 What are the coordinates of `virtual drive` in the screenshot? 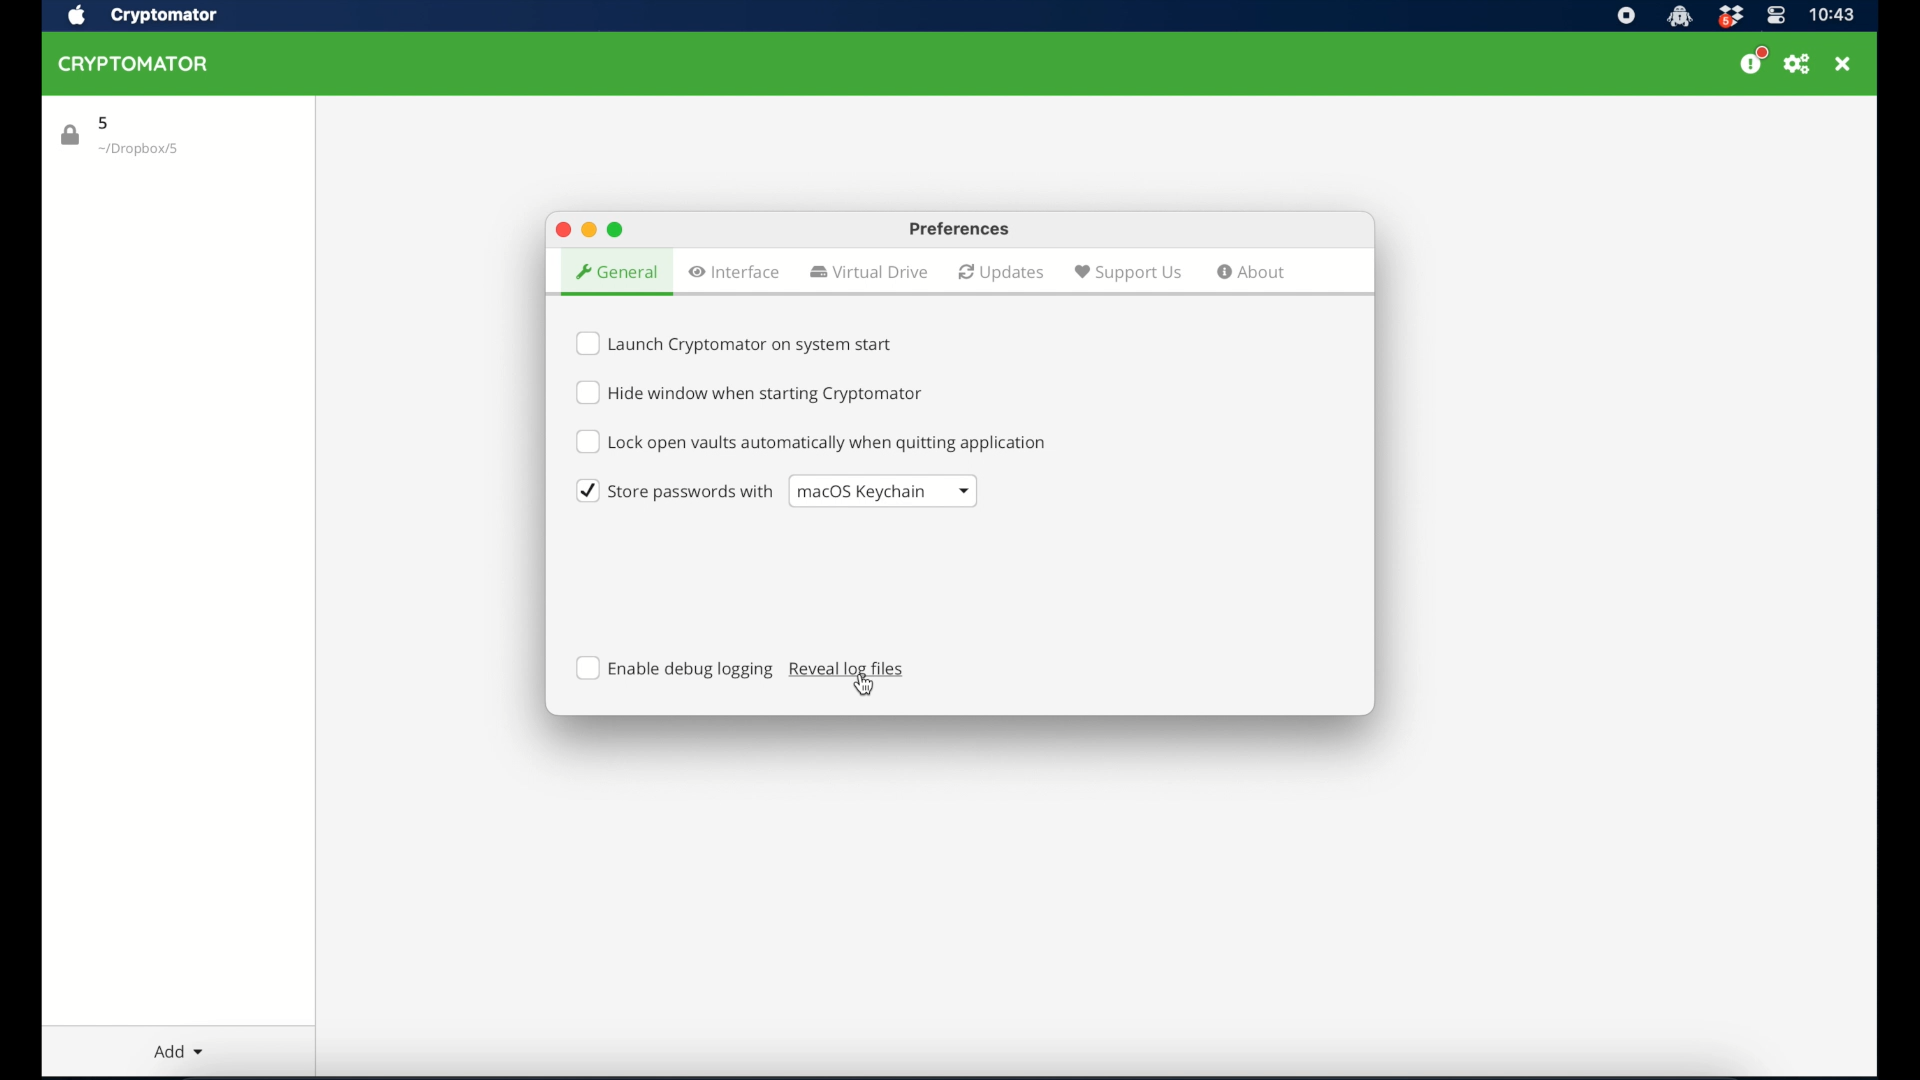 It's located at (870, 272).